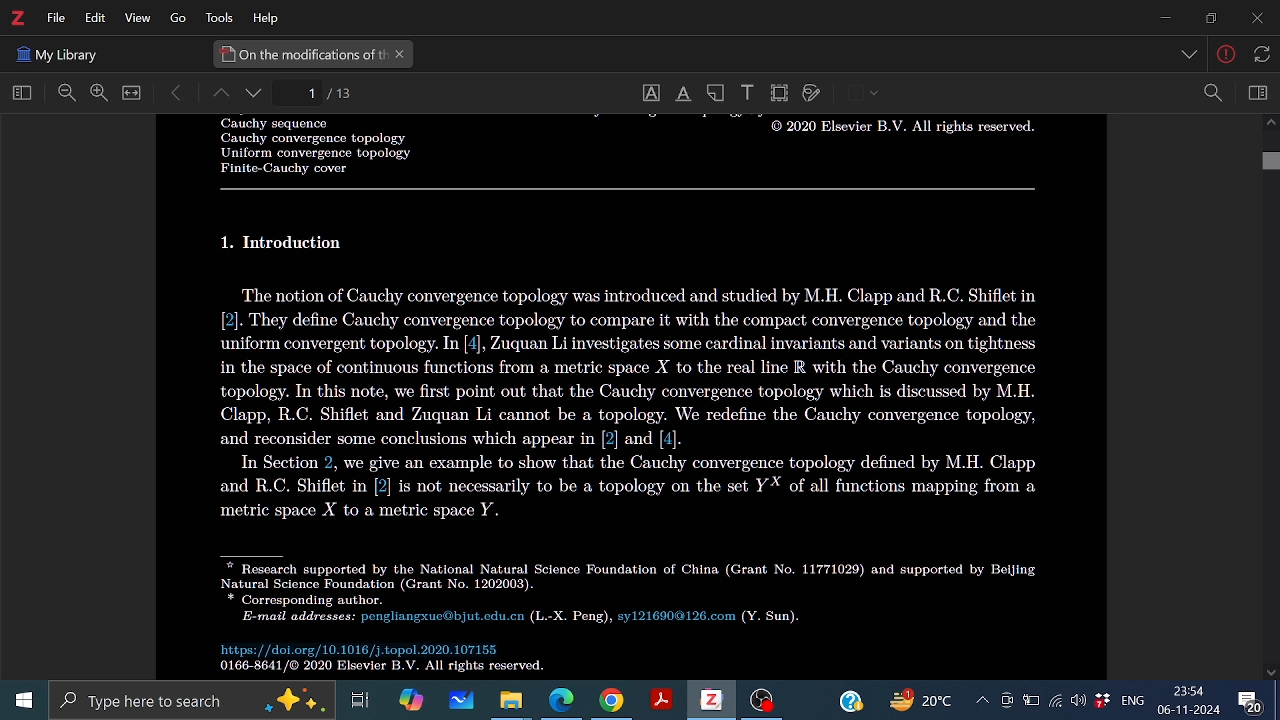 The image size is (1280, 720). Describe the element at coordinates (780, 93) in the screenshot. I see `Crop` at that location.